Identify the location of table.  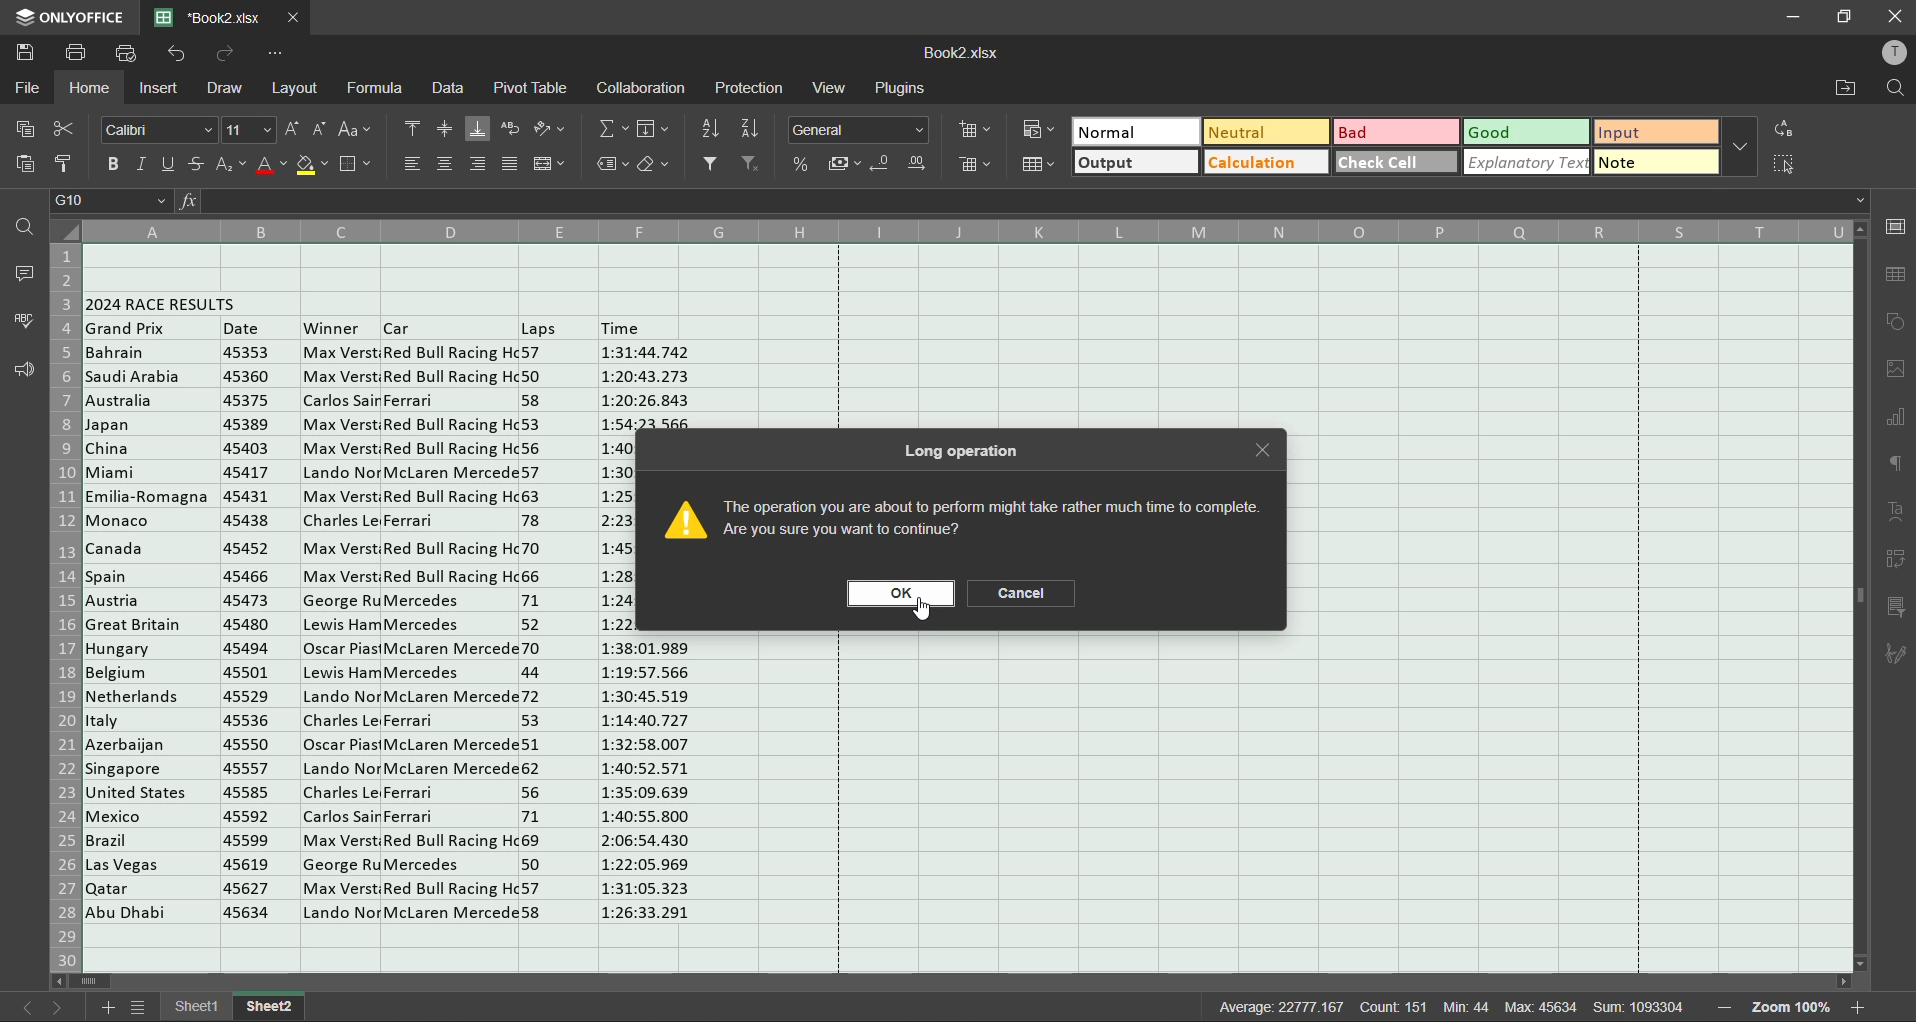
(1892, 279).